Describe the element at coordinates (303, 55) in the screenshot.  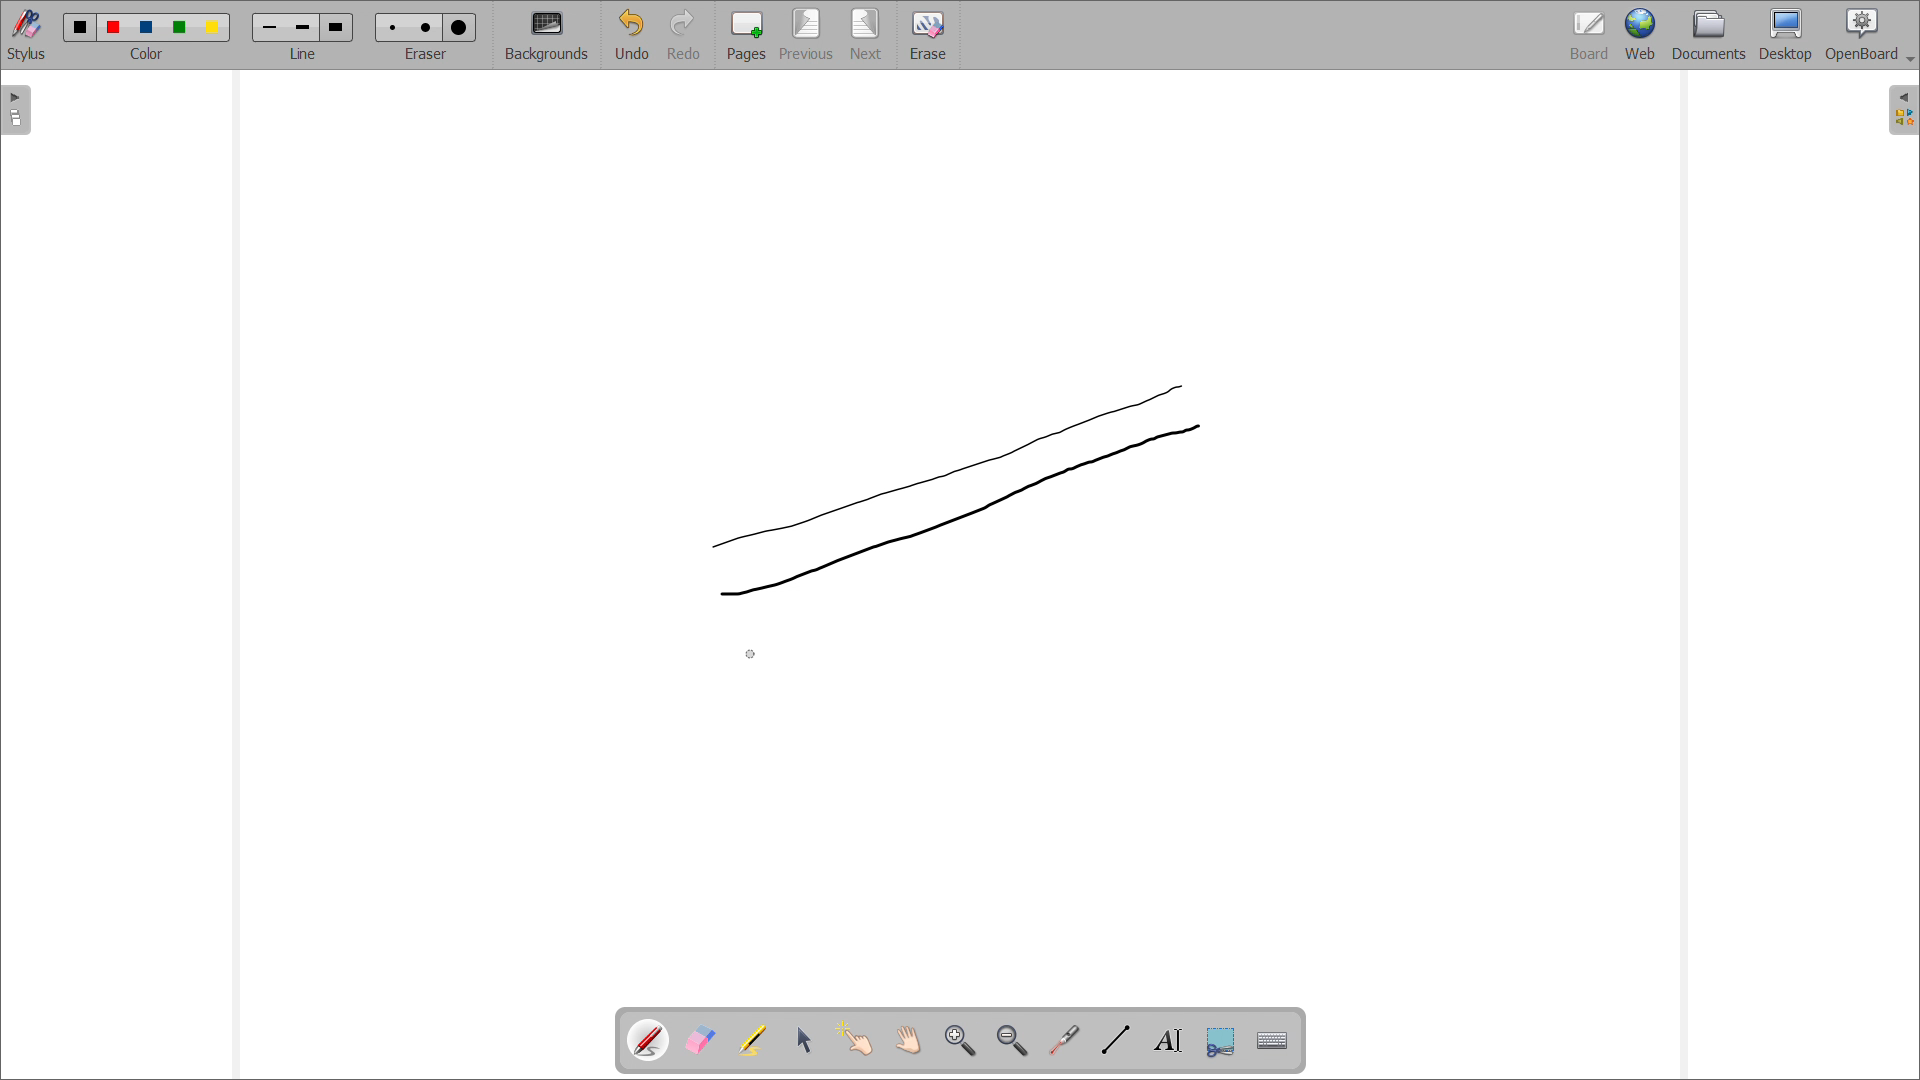
I see `select line width` at that location.